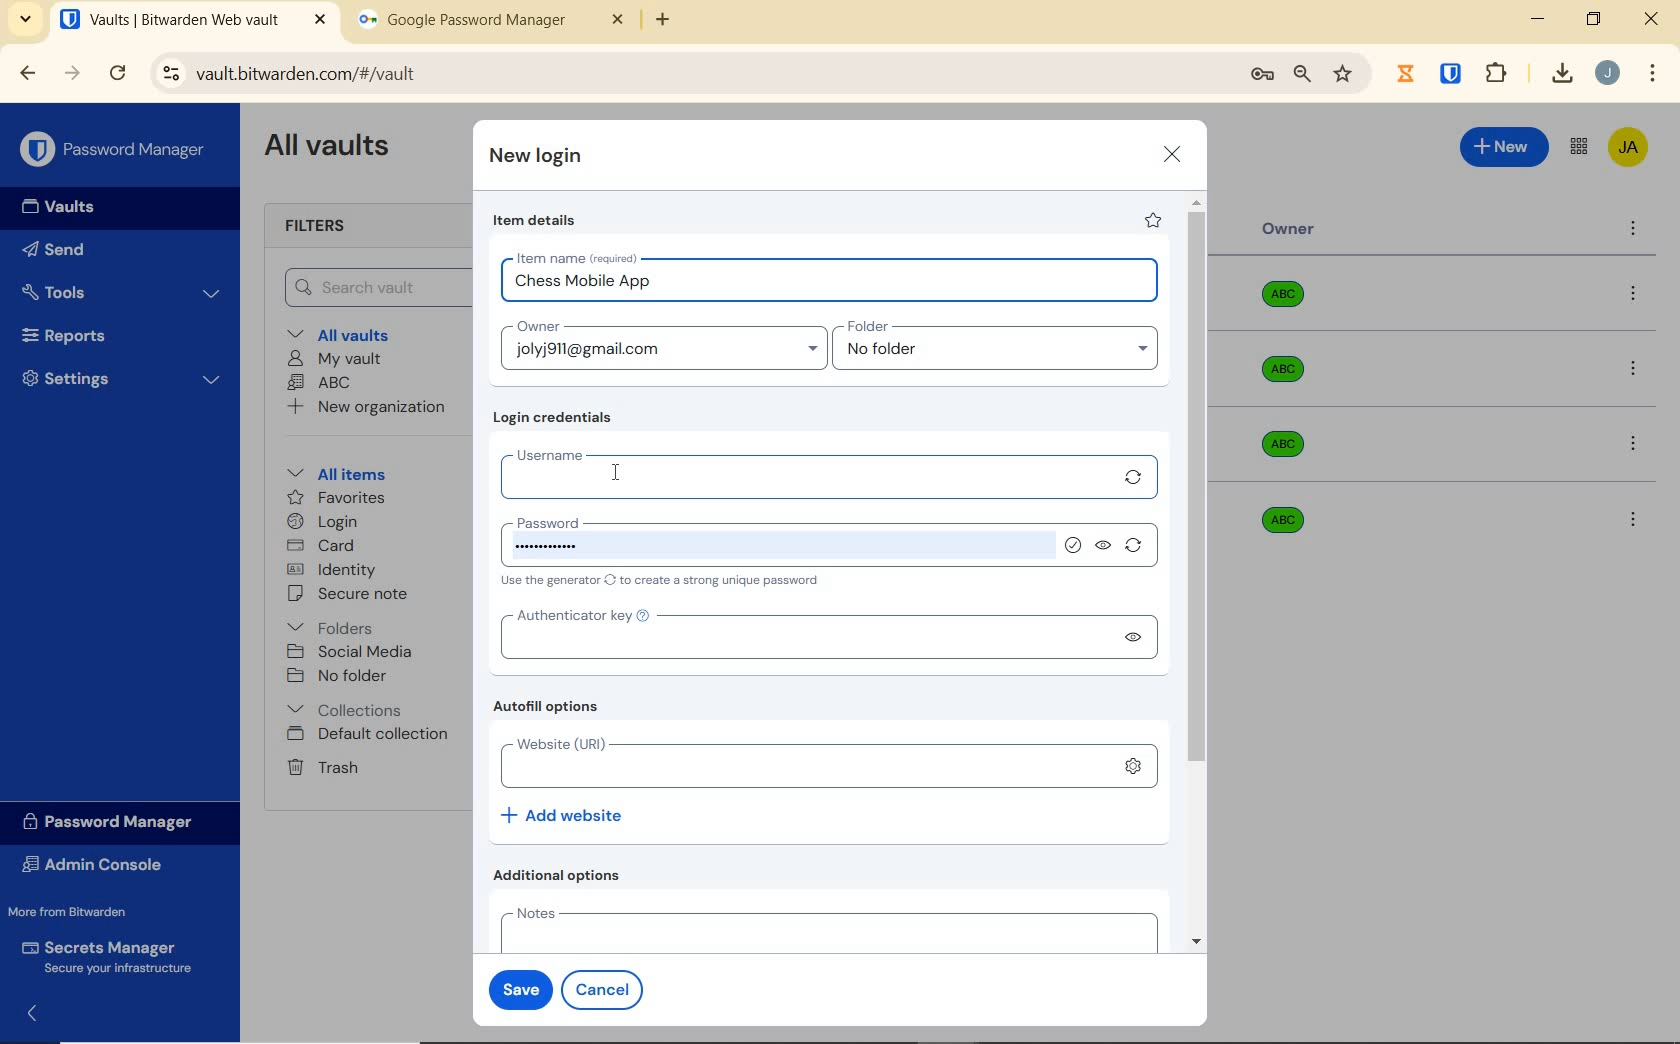 This screenshot has height=1044, width=1680. I want to click on close sidebar, so click(41, 1013).